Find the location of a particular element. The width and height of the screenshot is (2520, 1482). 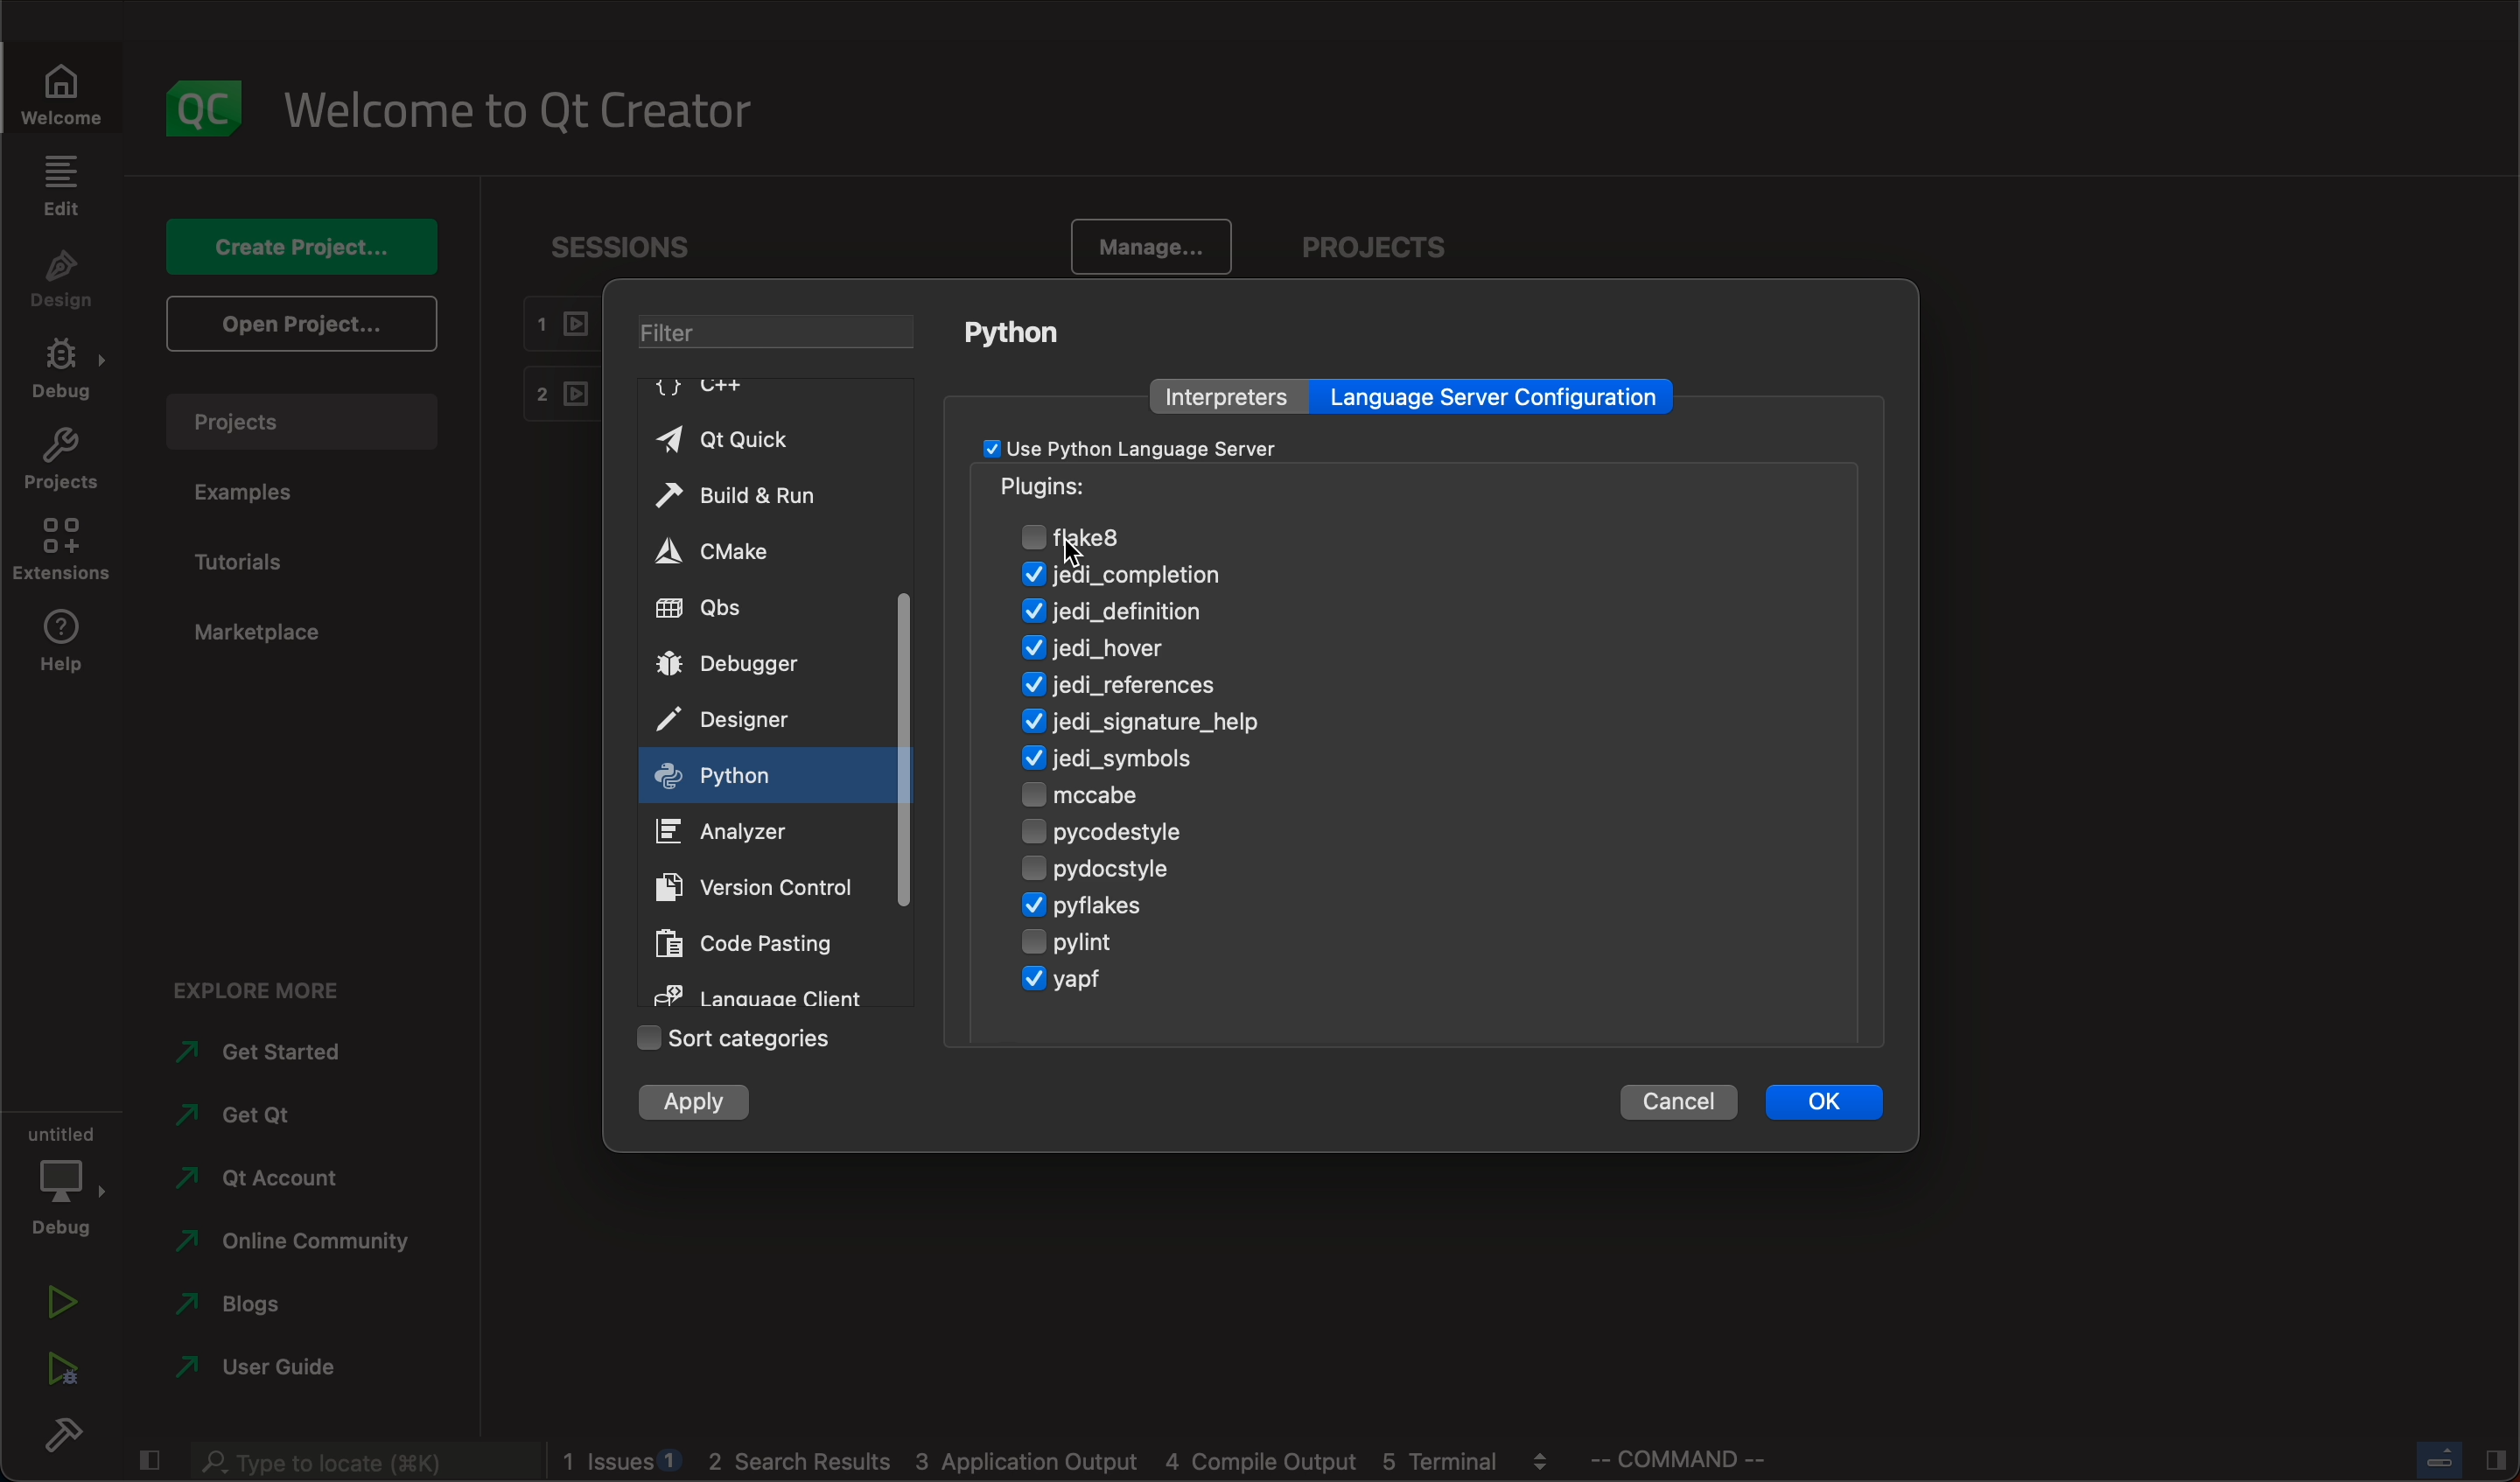

python is located at coordinates (1016, 336).